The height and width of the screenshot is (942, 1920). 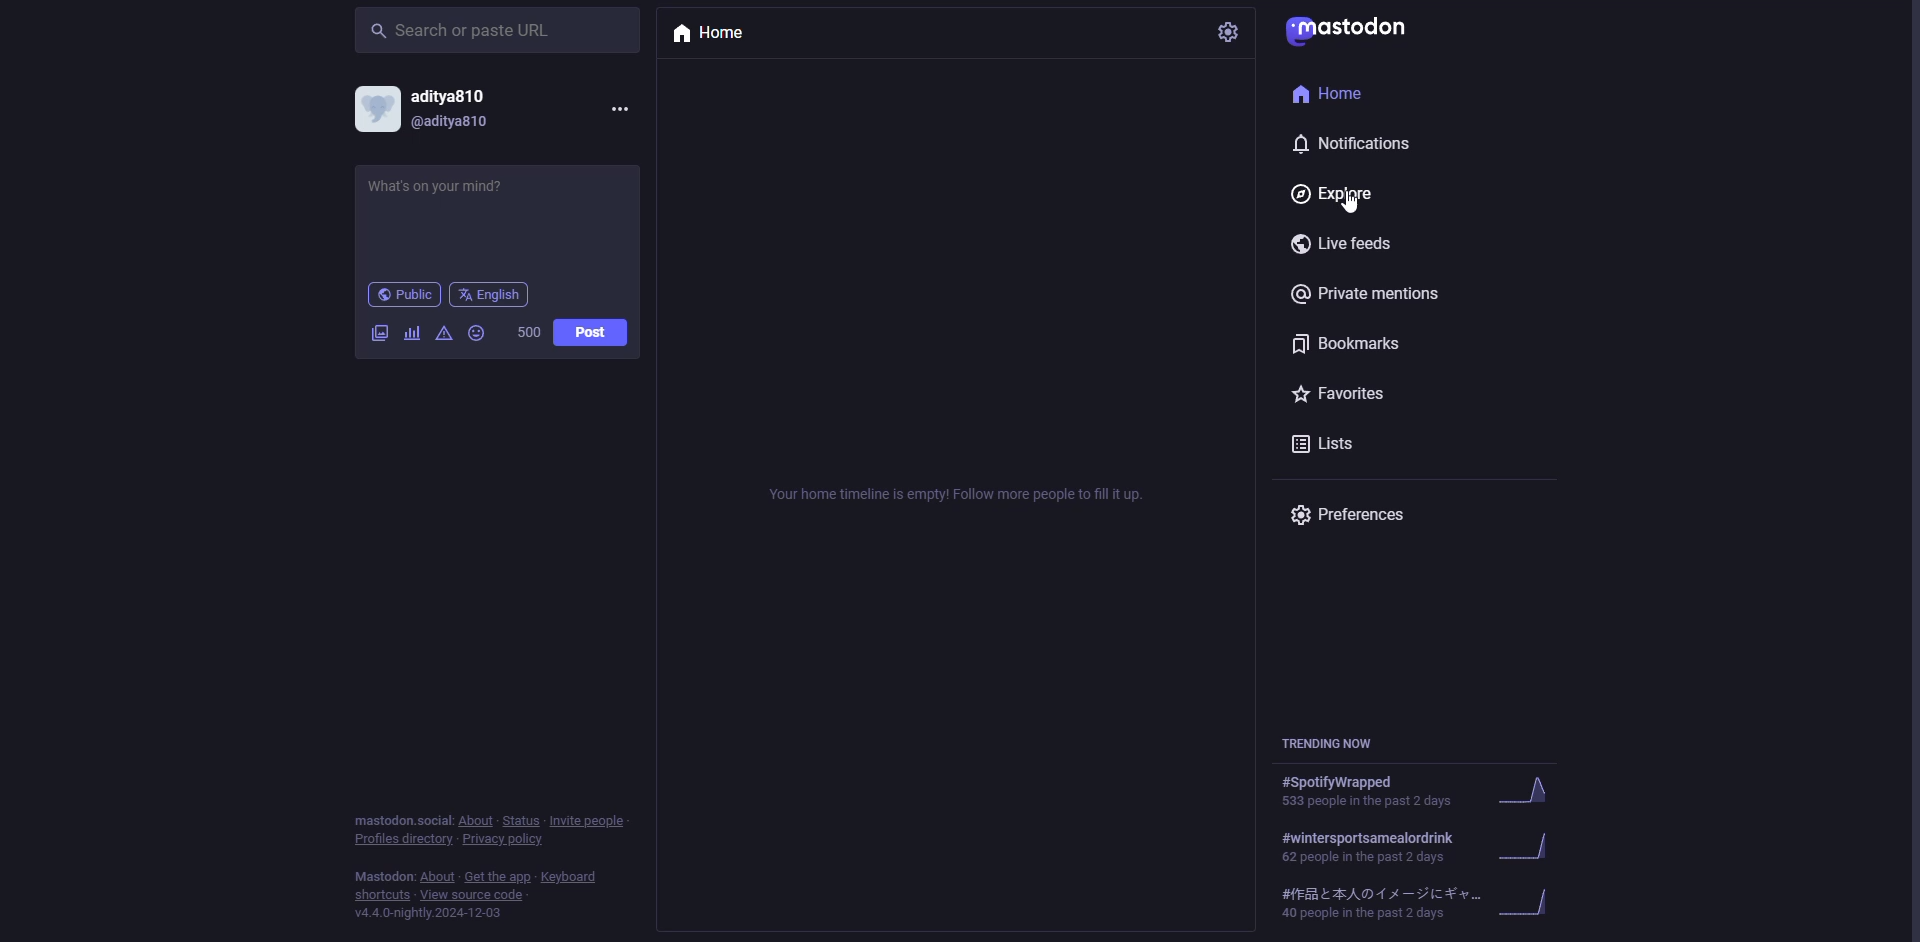 I want to click on public, so click(x=403, y=294).